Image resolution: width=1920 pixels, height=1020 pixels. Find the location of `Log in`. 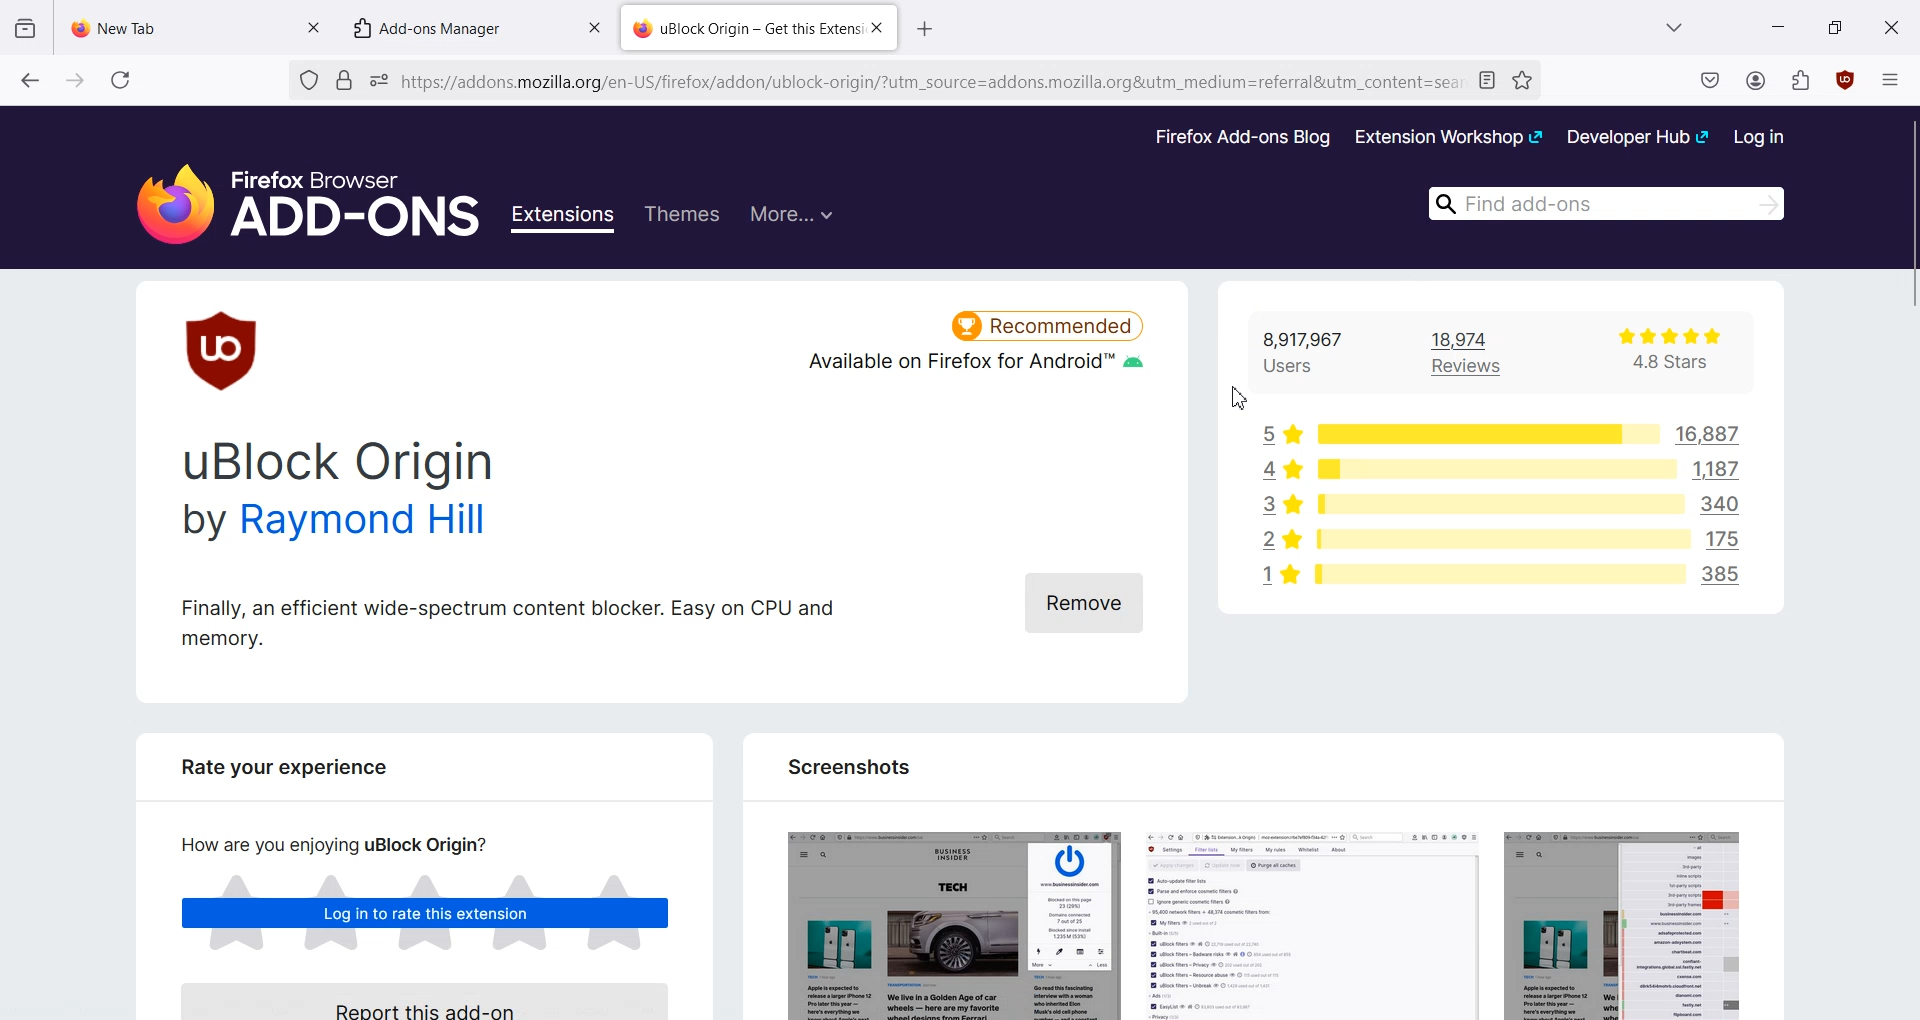

Log in is located at coordinates (1760, 136).